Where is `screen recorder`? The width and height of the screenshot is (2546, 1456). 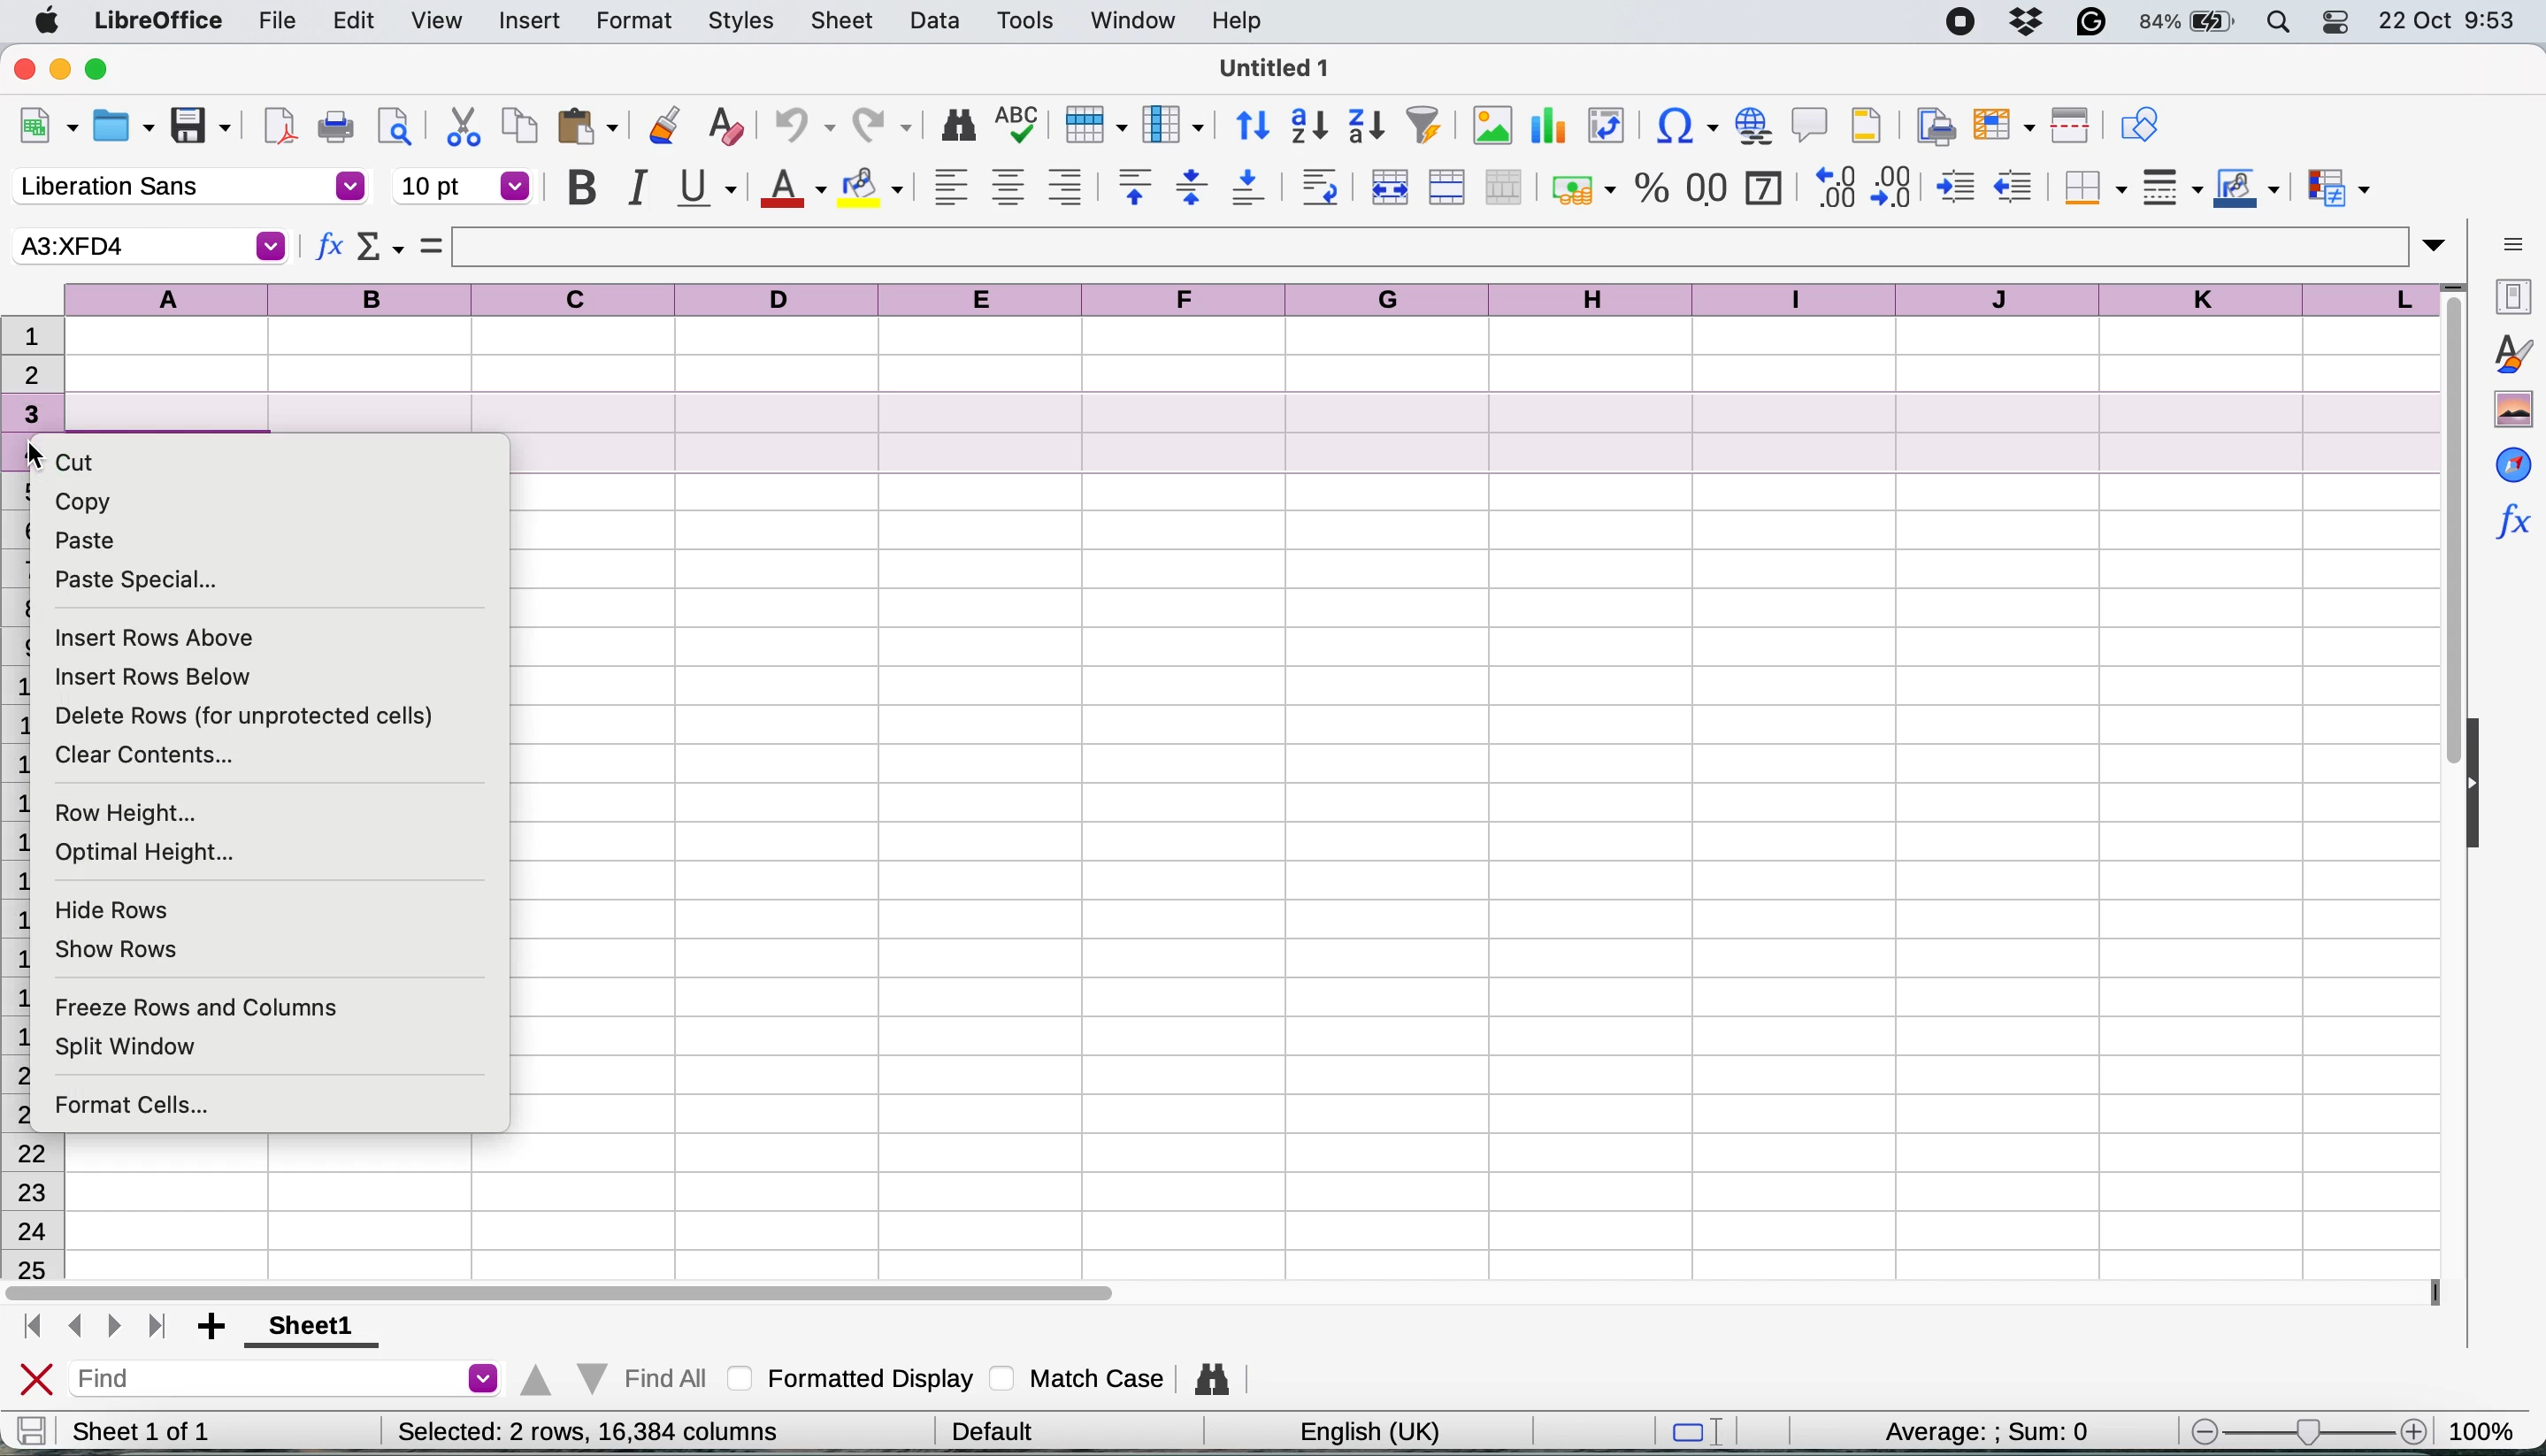
screen recorder is located at coordinates (1969, 24).